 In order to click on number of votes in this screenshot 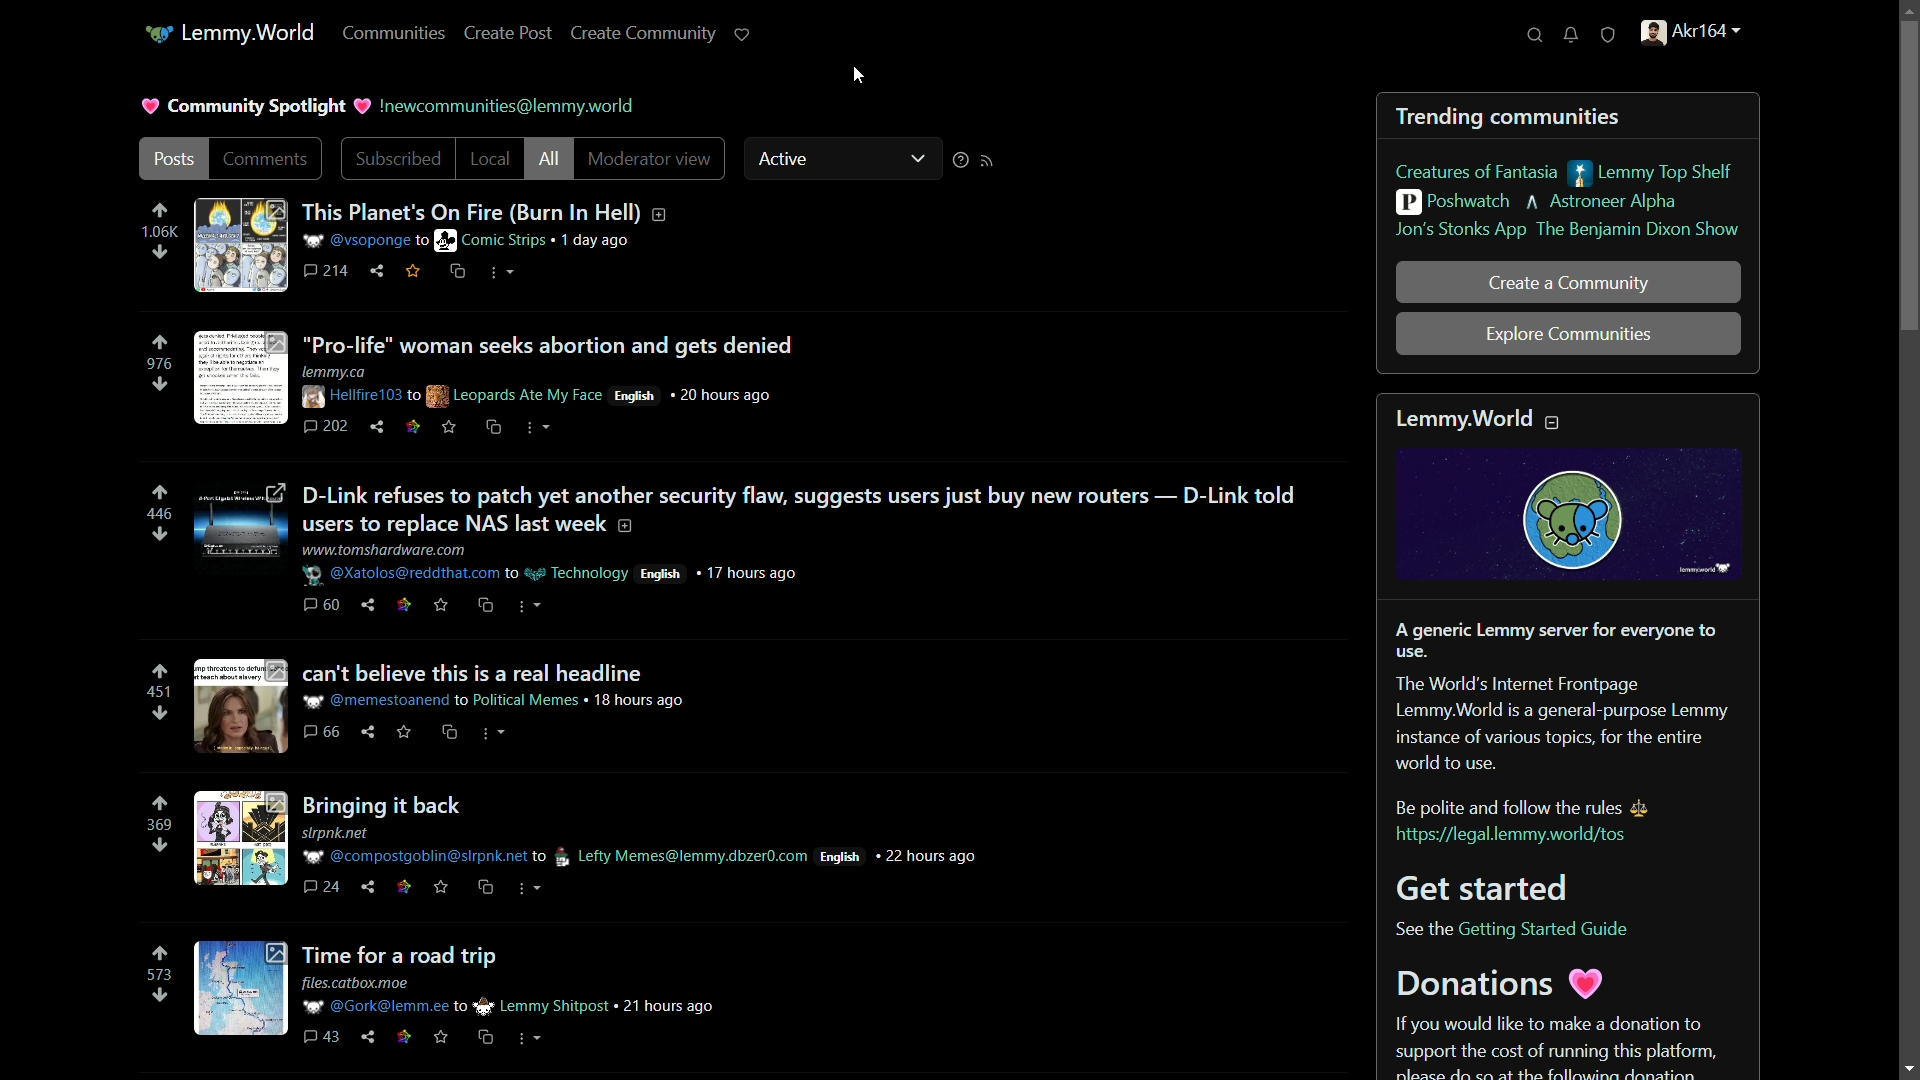, I will do `click(159, 233)`.